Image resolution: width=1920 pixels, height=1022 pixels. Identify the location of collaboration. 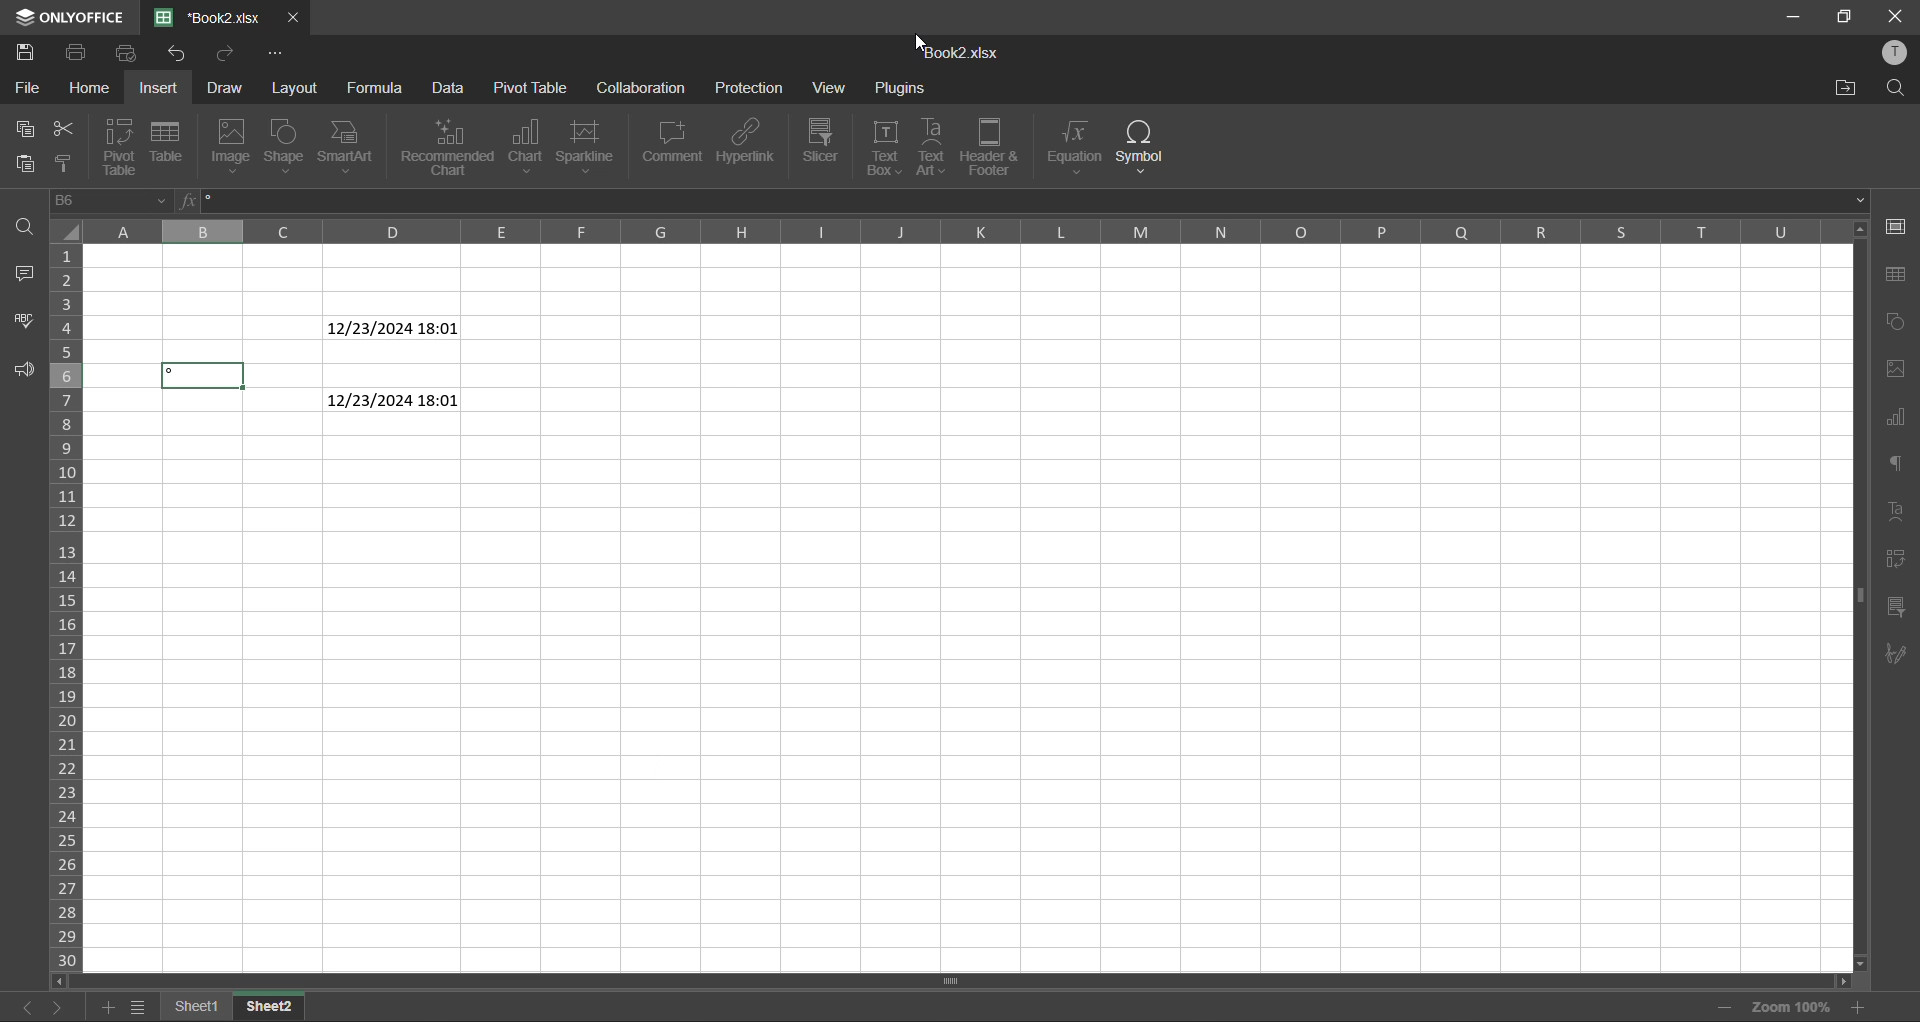
(642, 88).